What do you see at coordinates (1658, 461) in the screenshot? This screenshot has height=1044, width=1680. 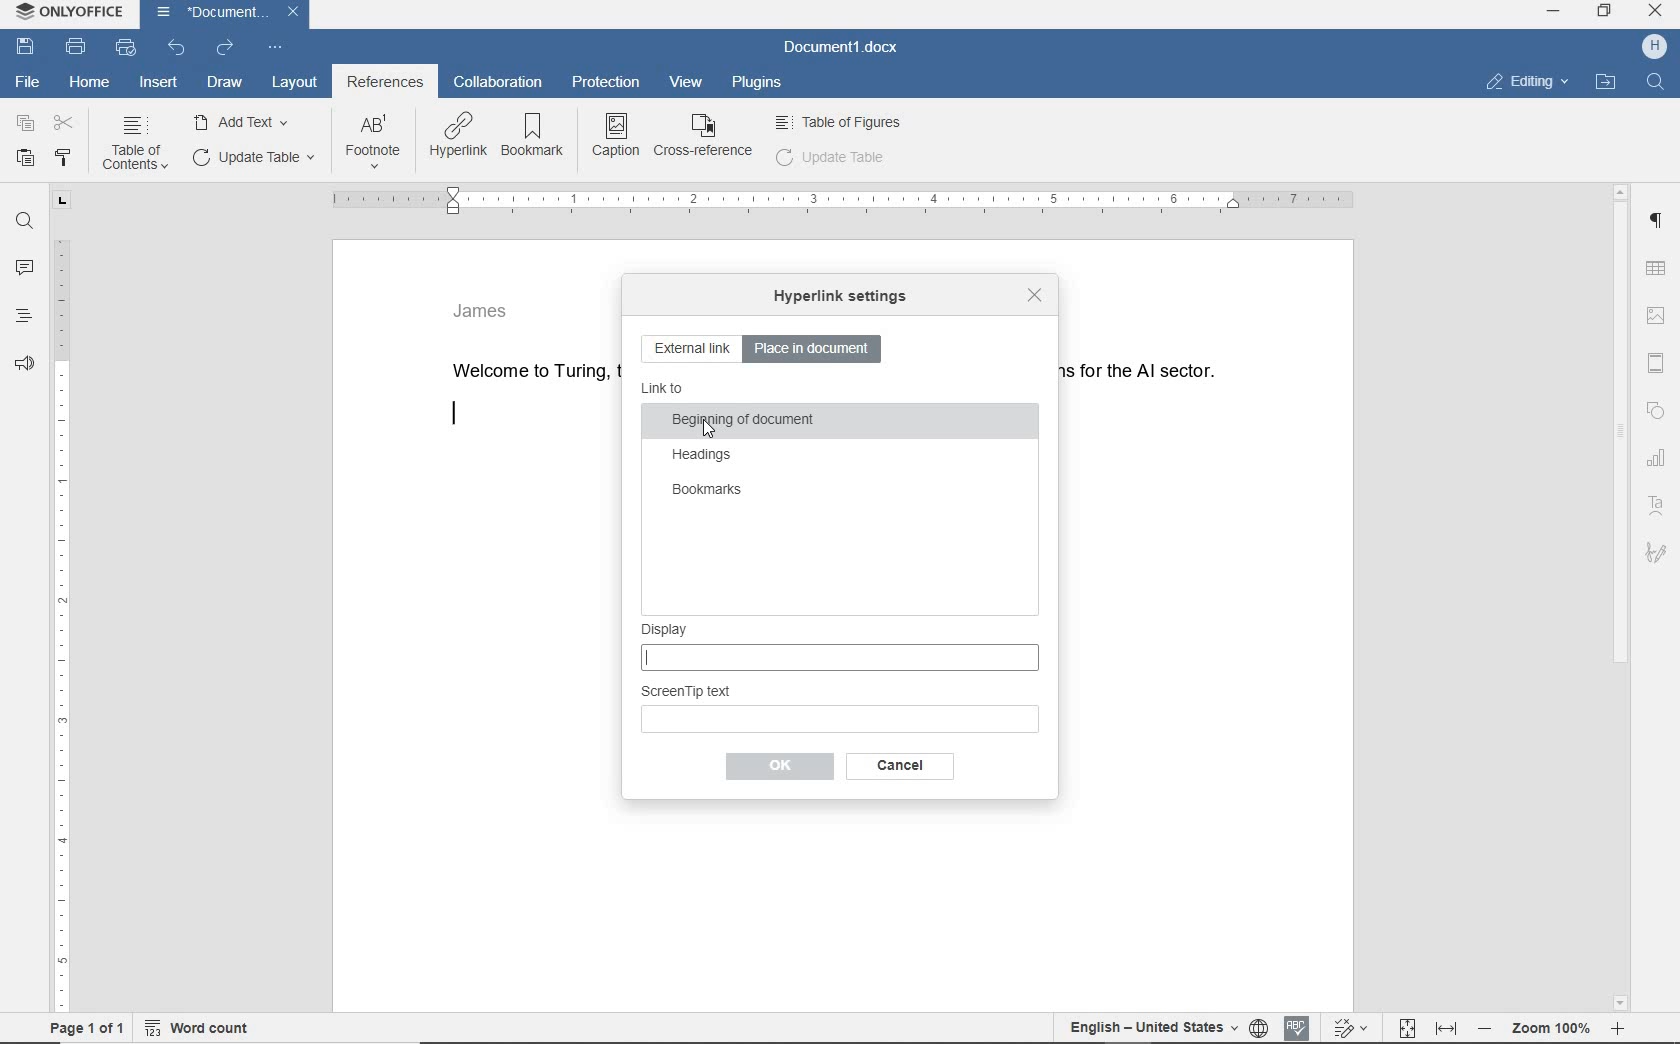 I see `chart` at bounding box center [1658, 461].